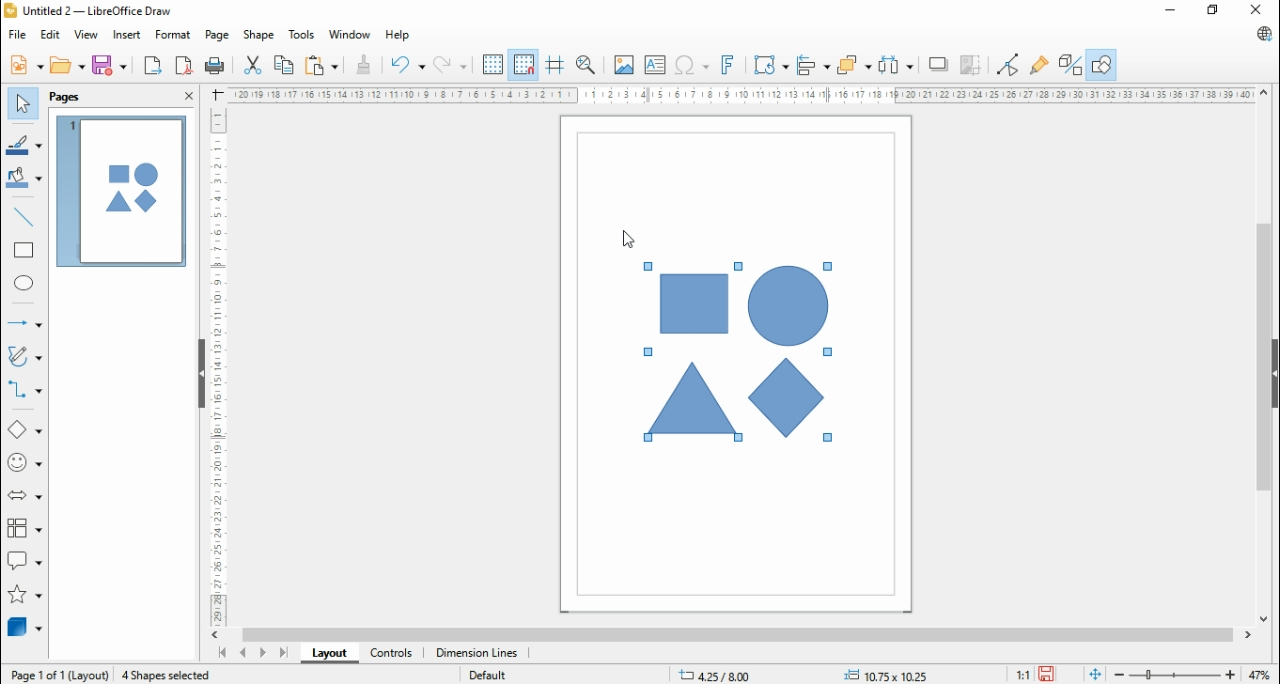 This screenshot has width=1280, height=684. What do you see at coordinates (1037, 65) in the screenshot?
I see `show gluepoint function` at bounding box center [1037, 65].